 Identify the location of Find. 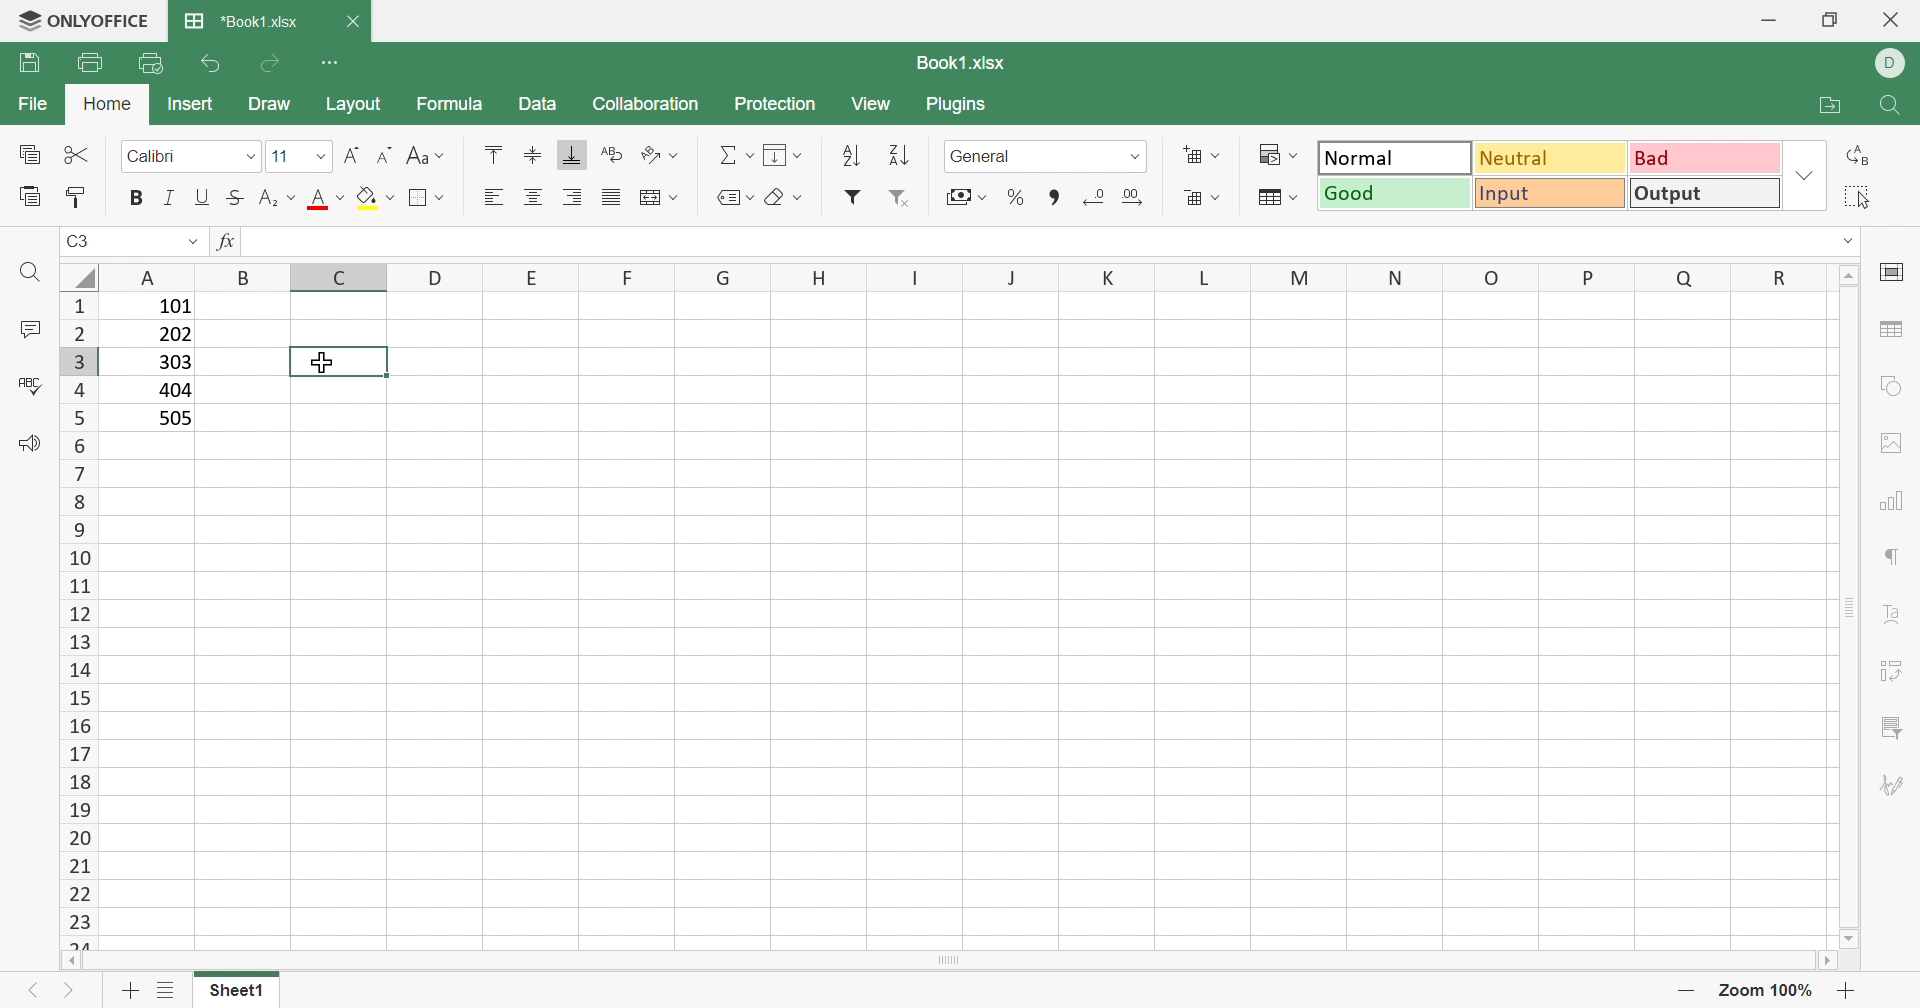
(27, 272).